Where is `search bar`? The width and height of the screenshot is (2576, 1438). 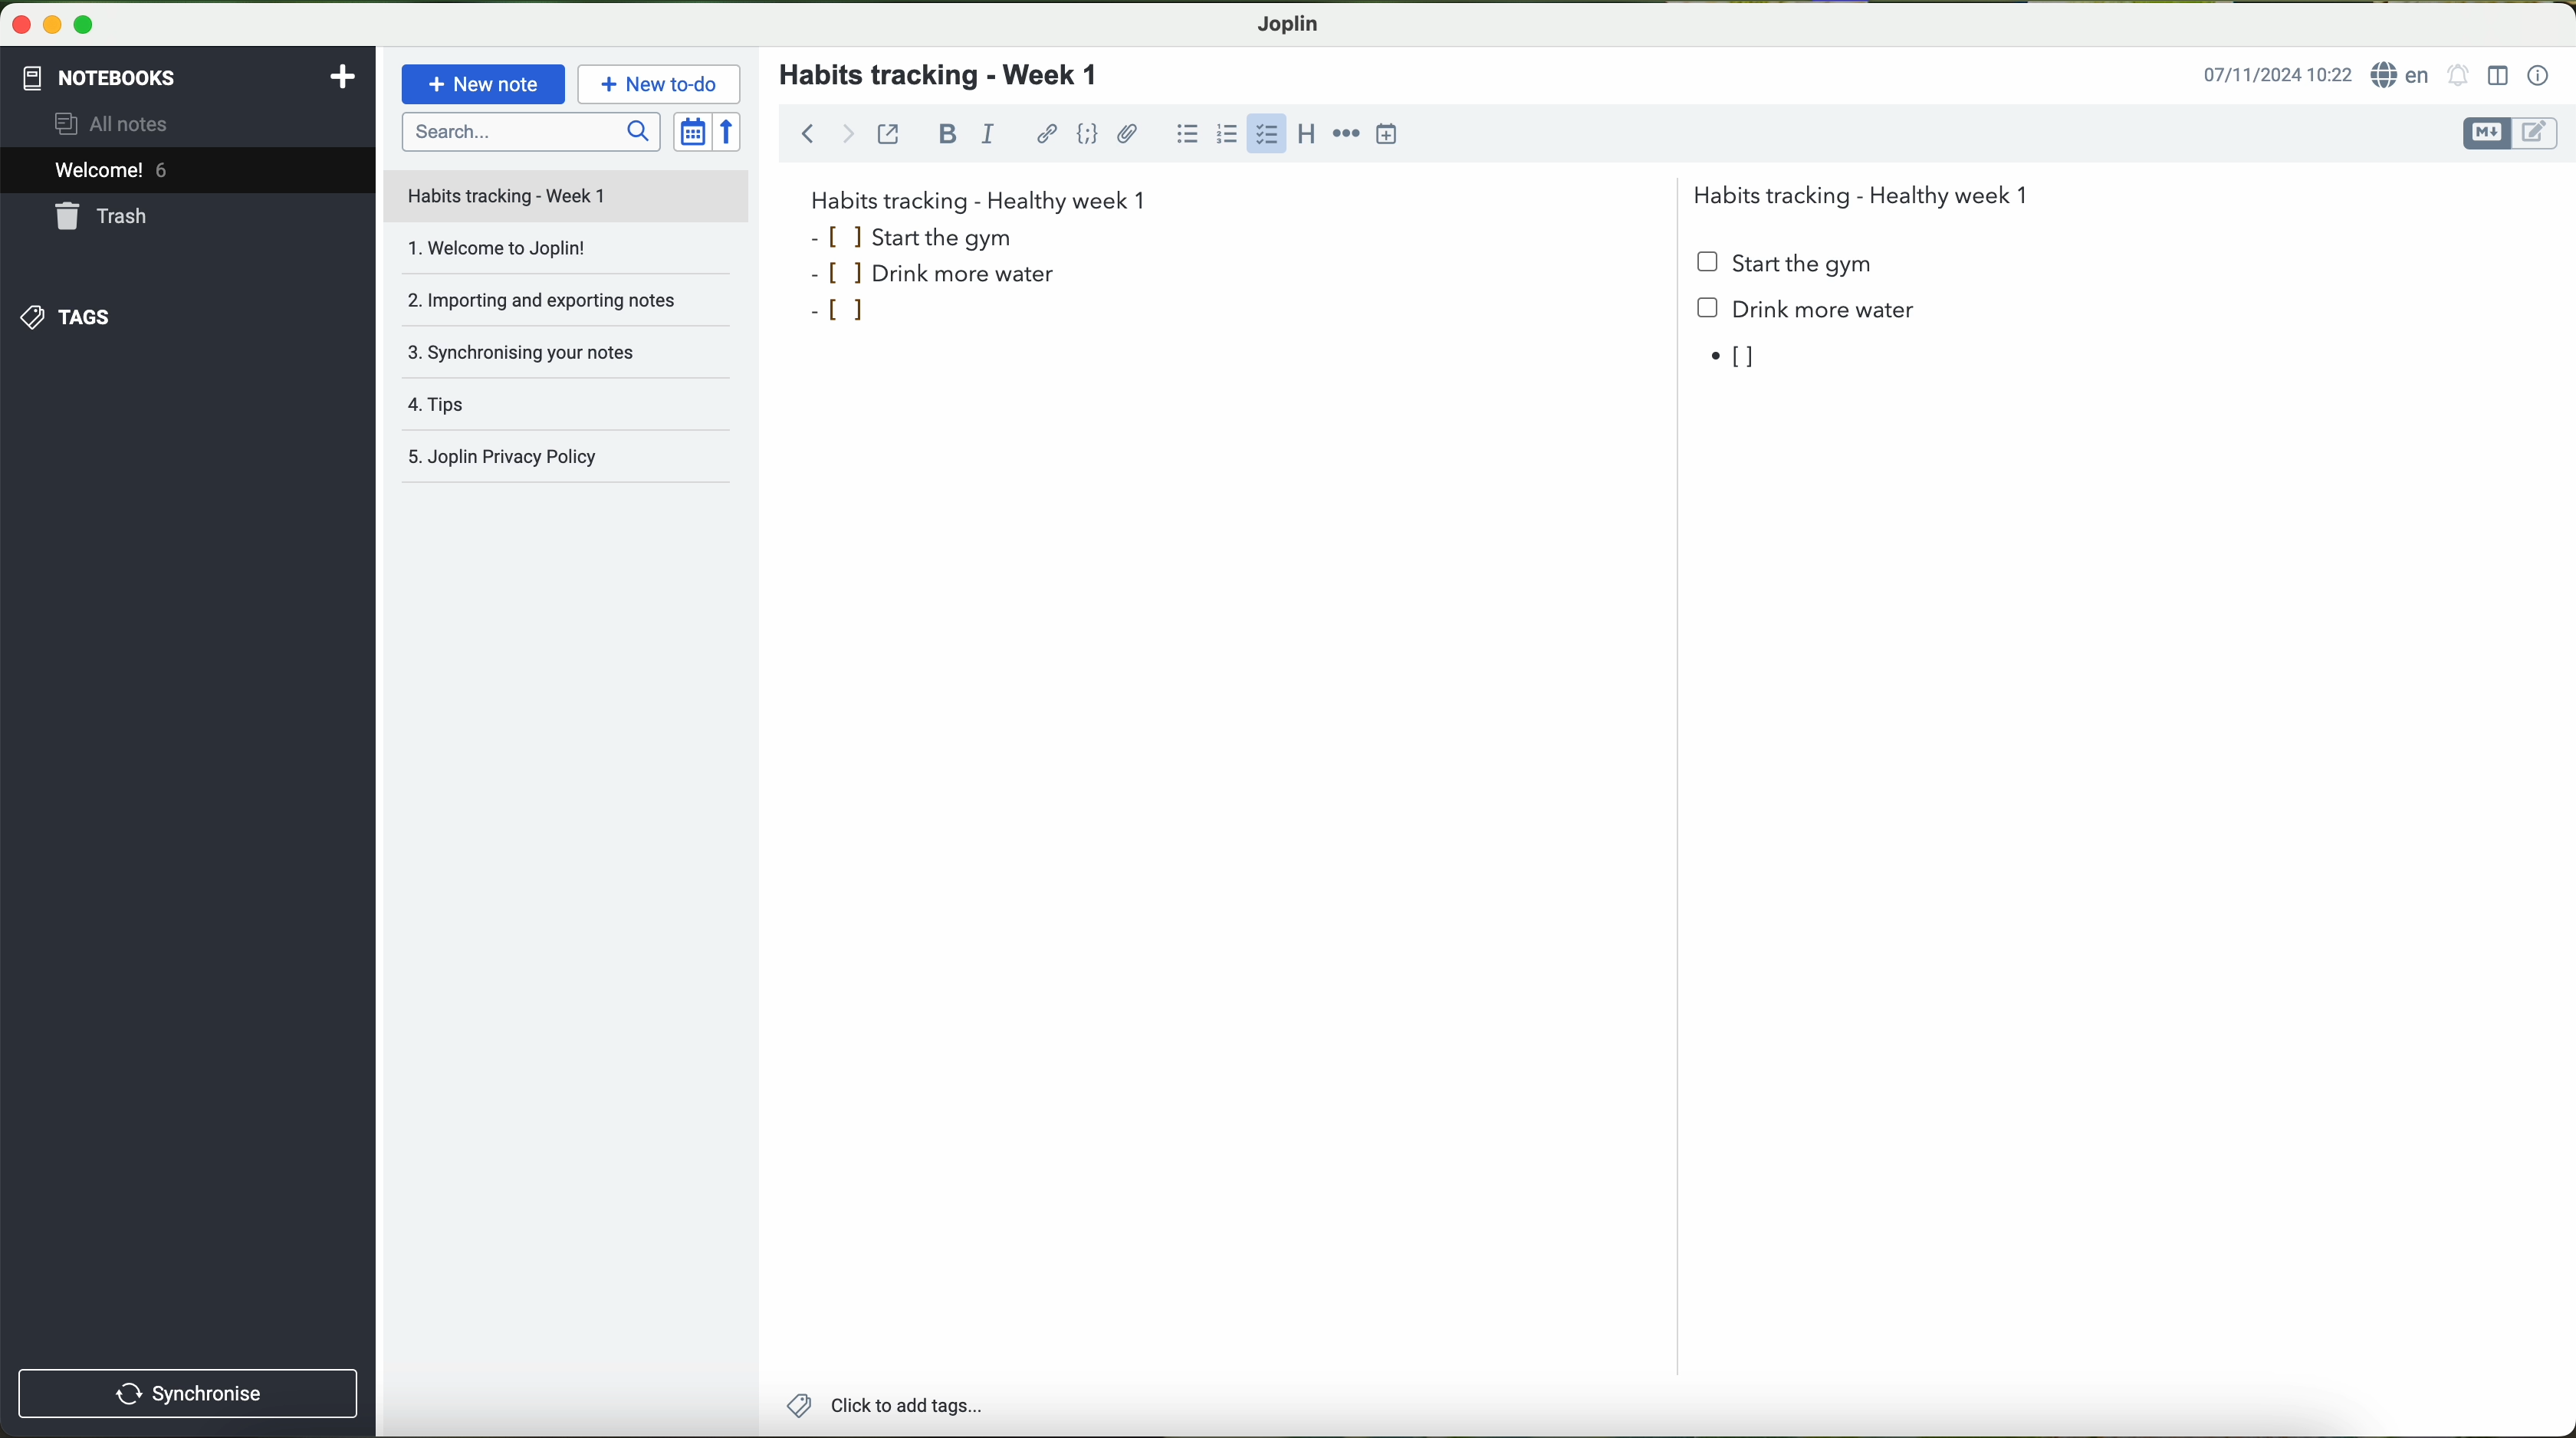 search bar is located at coordinates (529, 131).